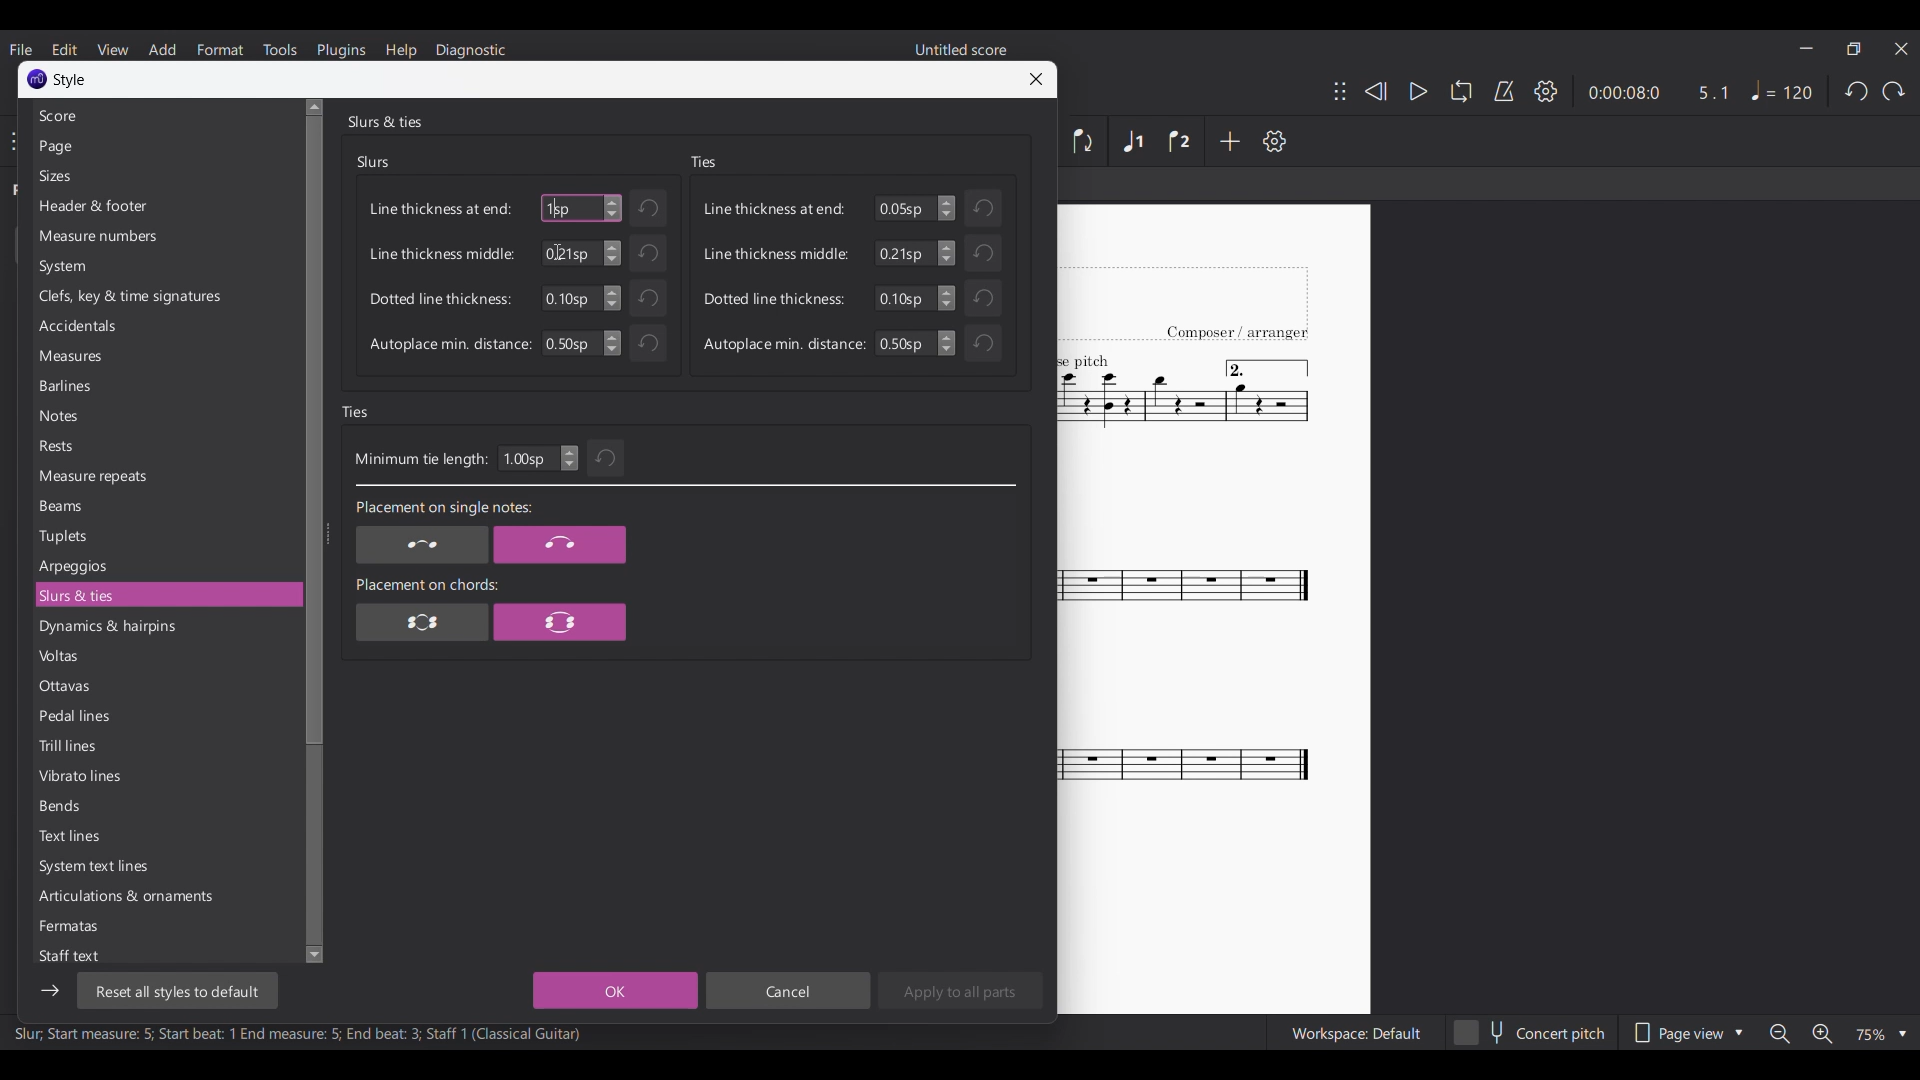 The image size is (1920, 1080). I want to click on System text lines, so click(165, 867).